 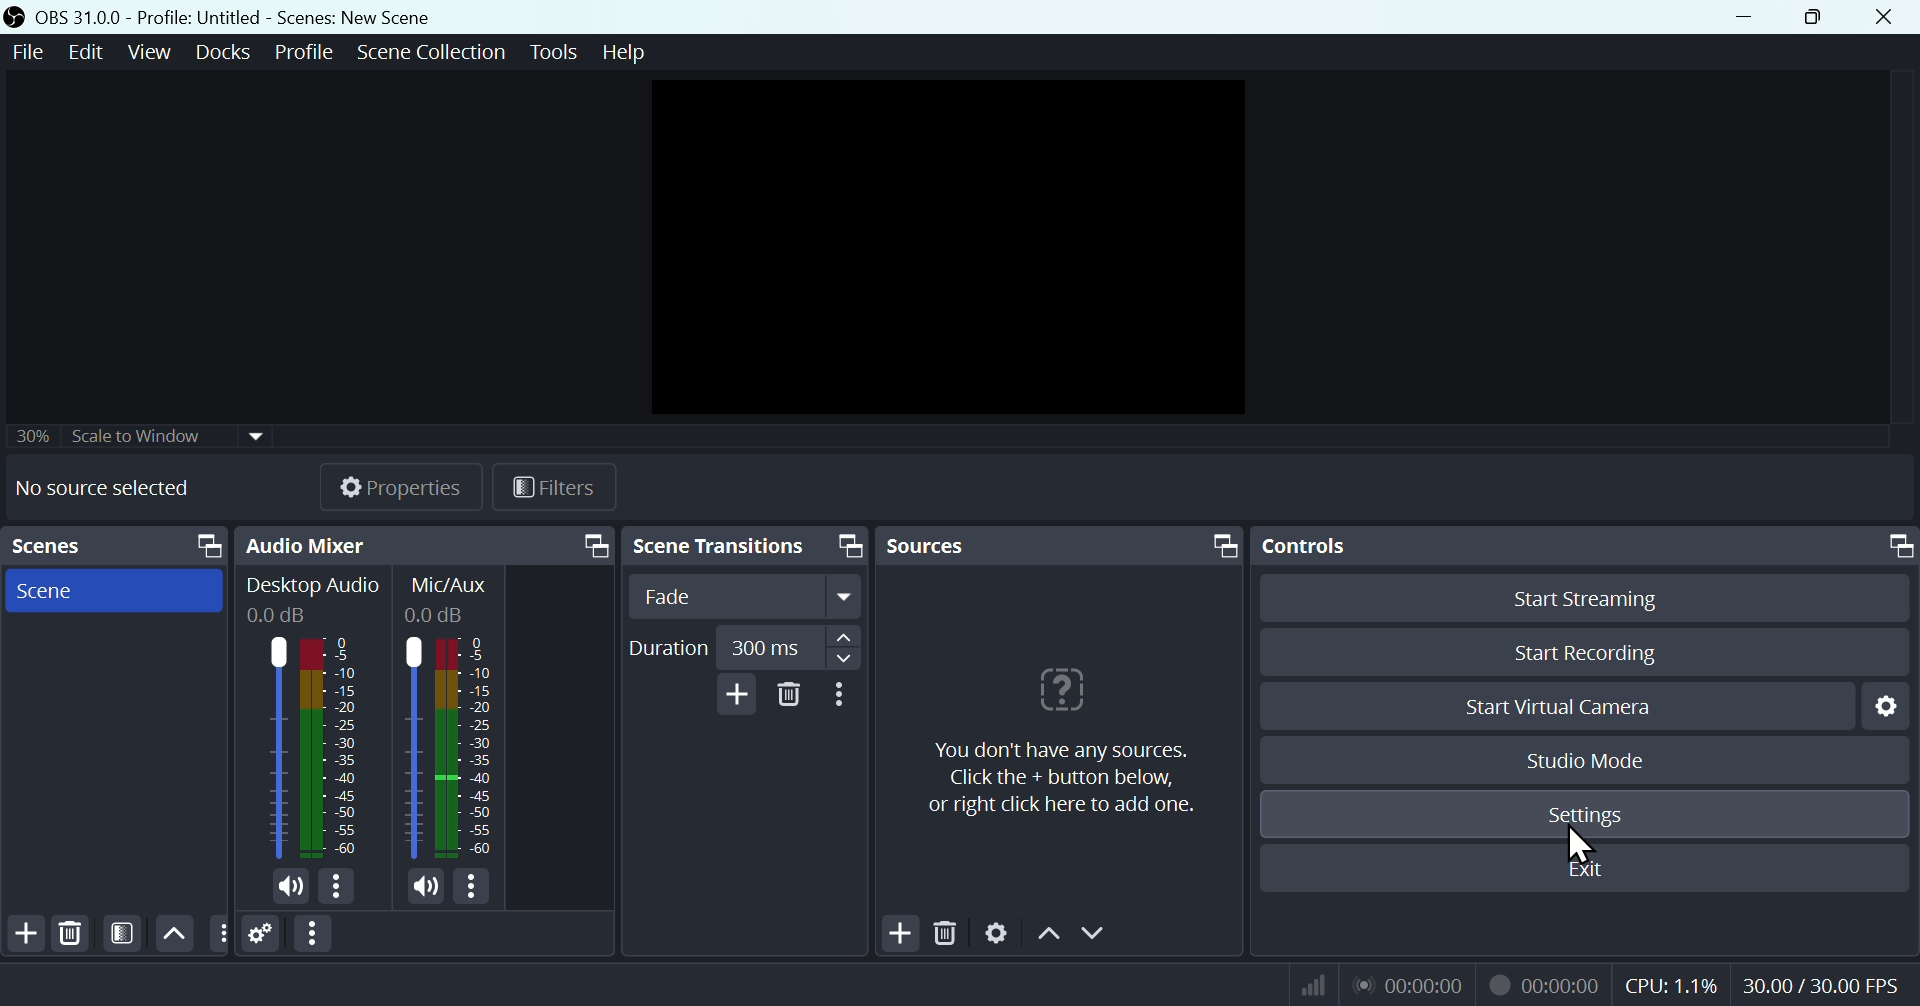 I want to click on cursor on setting, so click(x=1580, y=843).